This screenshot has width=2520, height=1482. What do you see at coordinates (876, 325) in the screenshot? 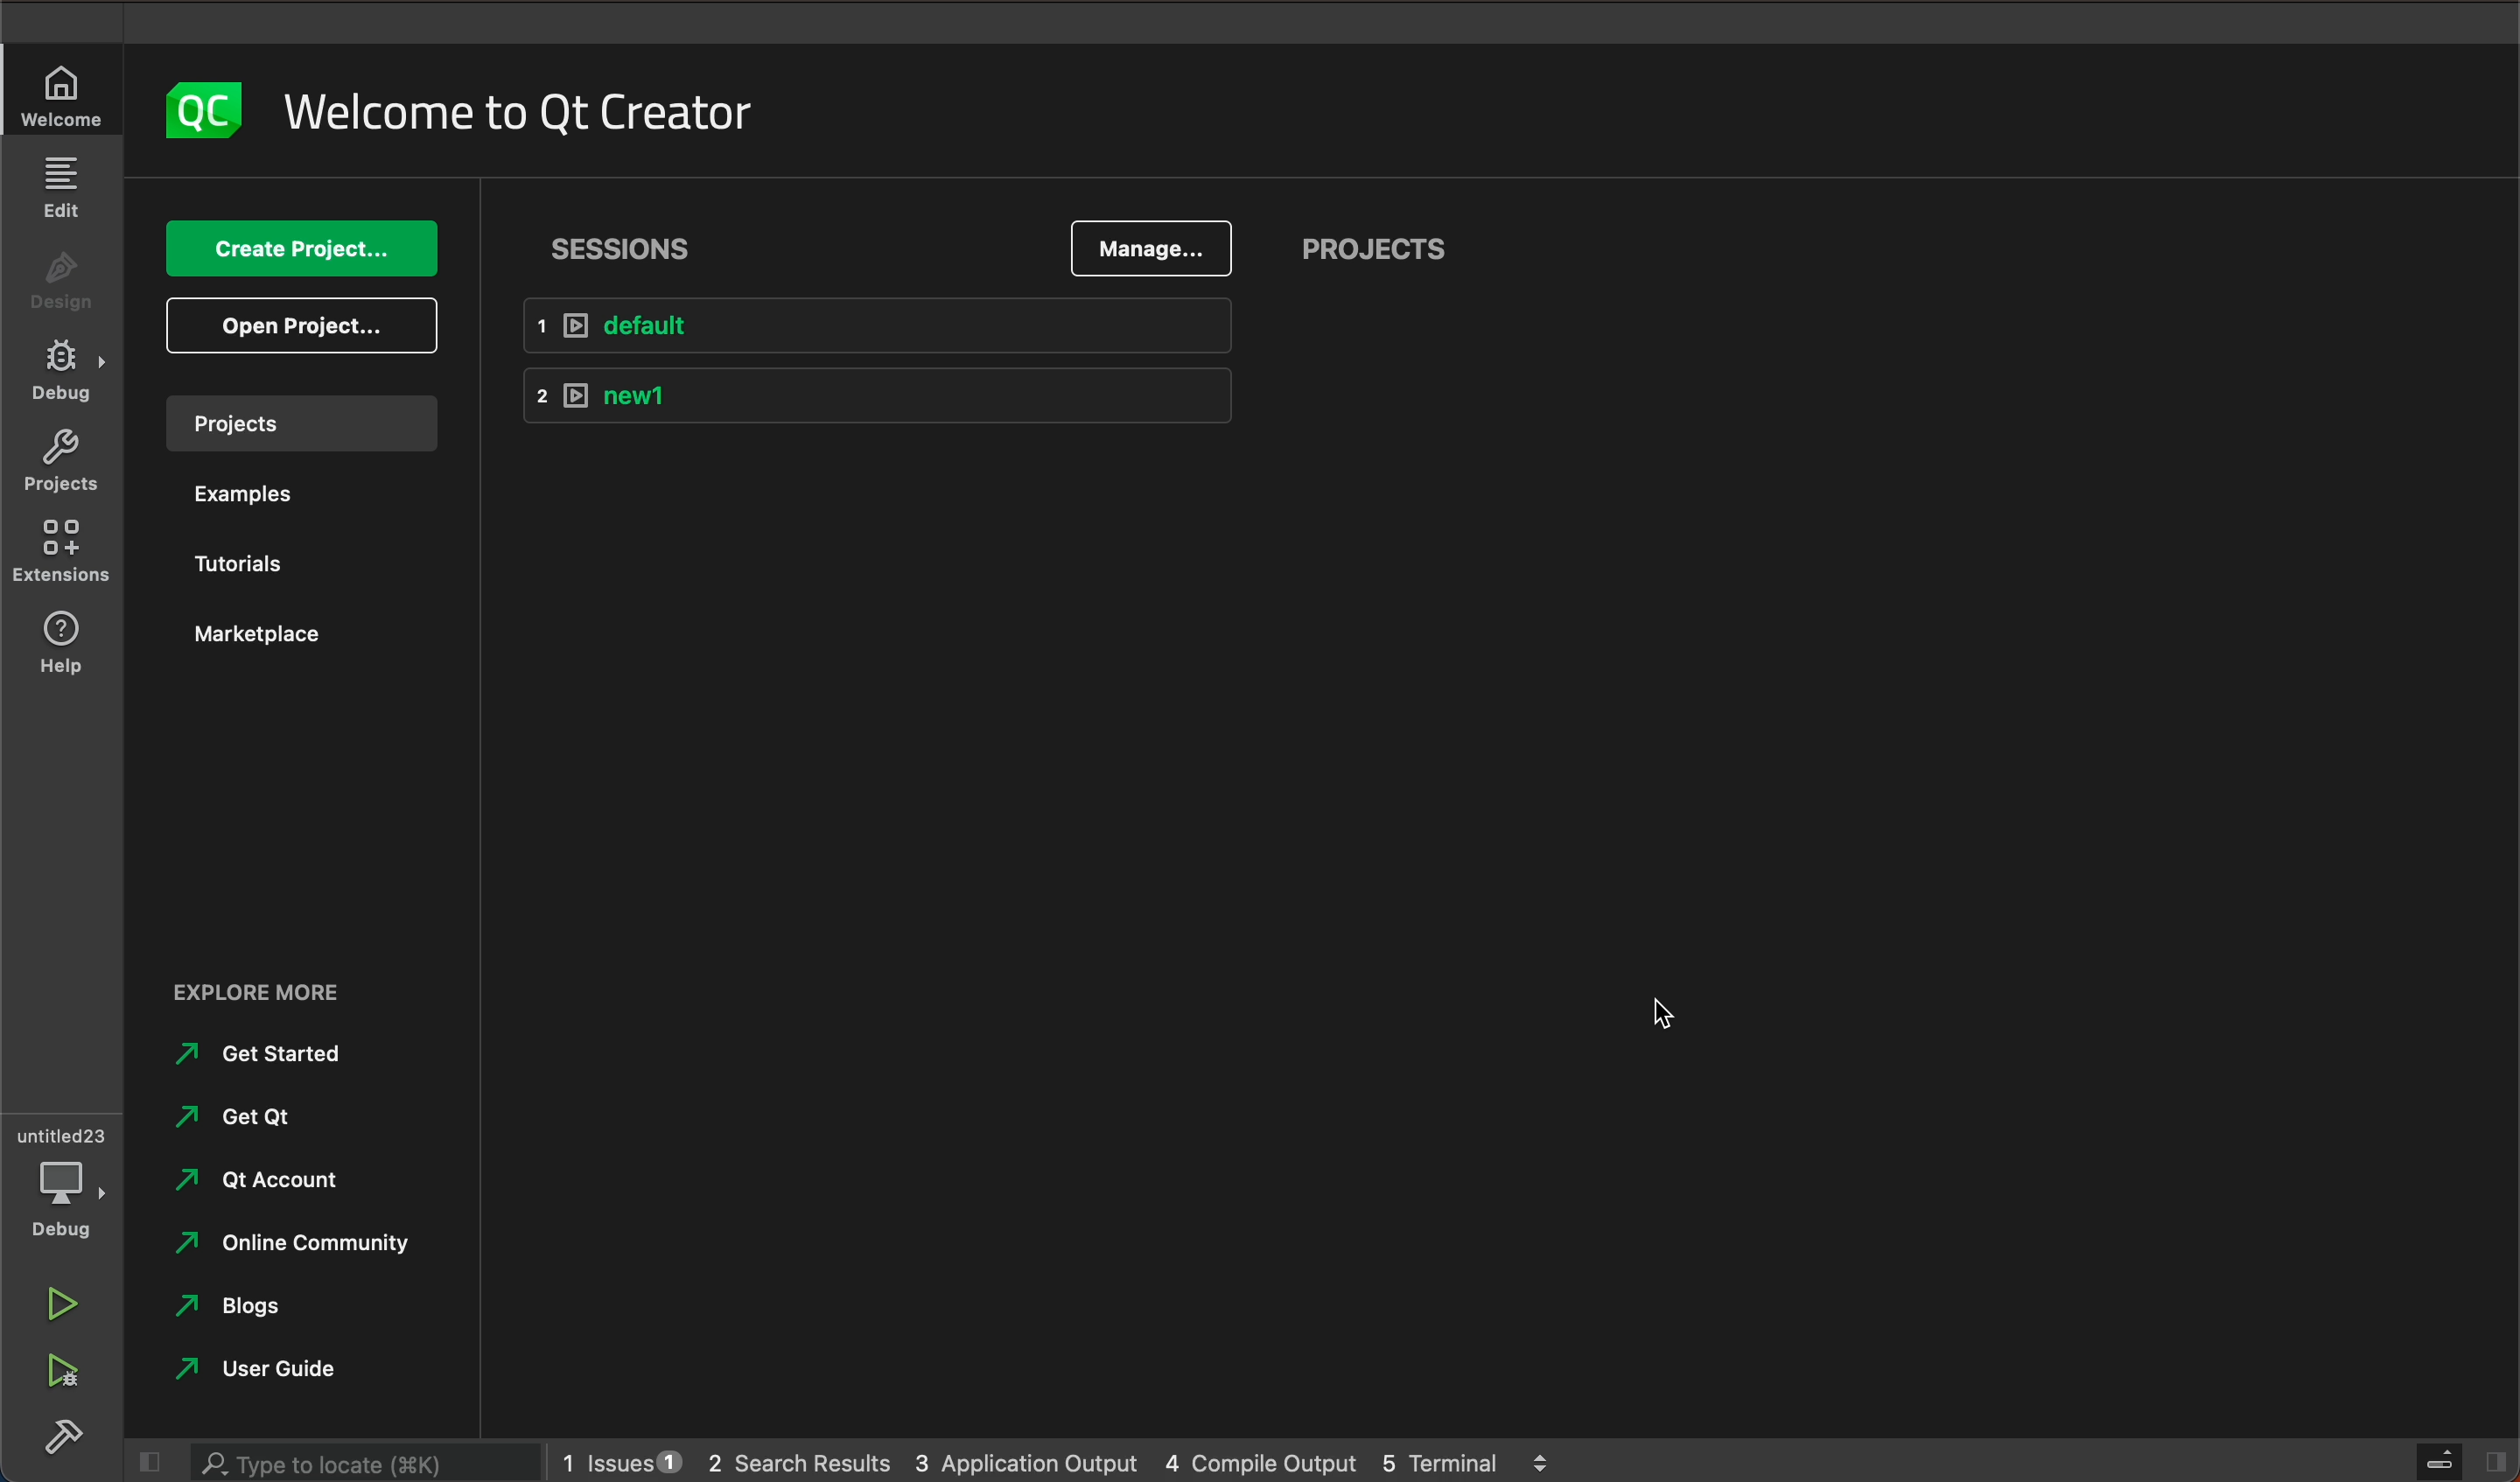
I see `default` at bounding box center [876, 325].